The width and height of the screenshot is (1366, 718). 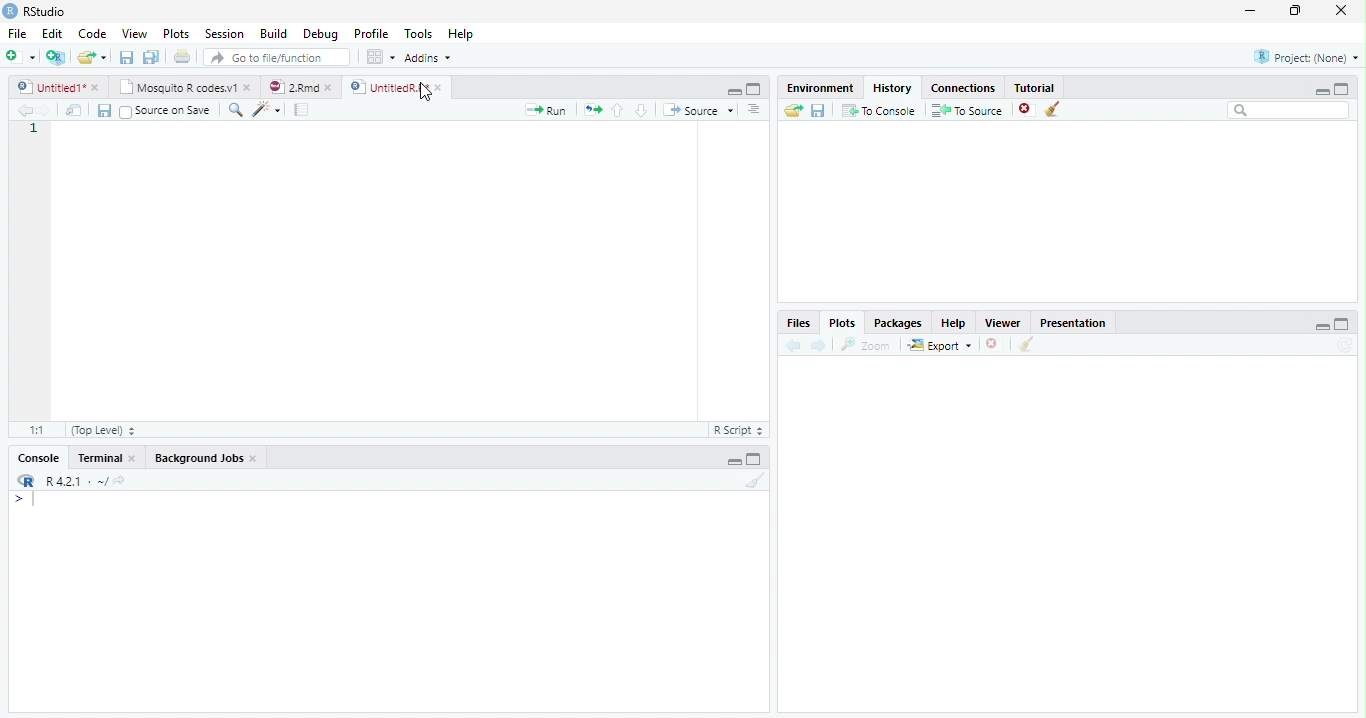 What do you see at coordinates (396, 87) in the screenshot?
I see `Untitled R*` at bounding box center [396, 87].